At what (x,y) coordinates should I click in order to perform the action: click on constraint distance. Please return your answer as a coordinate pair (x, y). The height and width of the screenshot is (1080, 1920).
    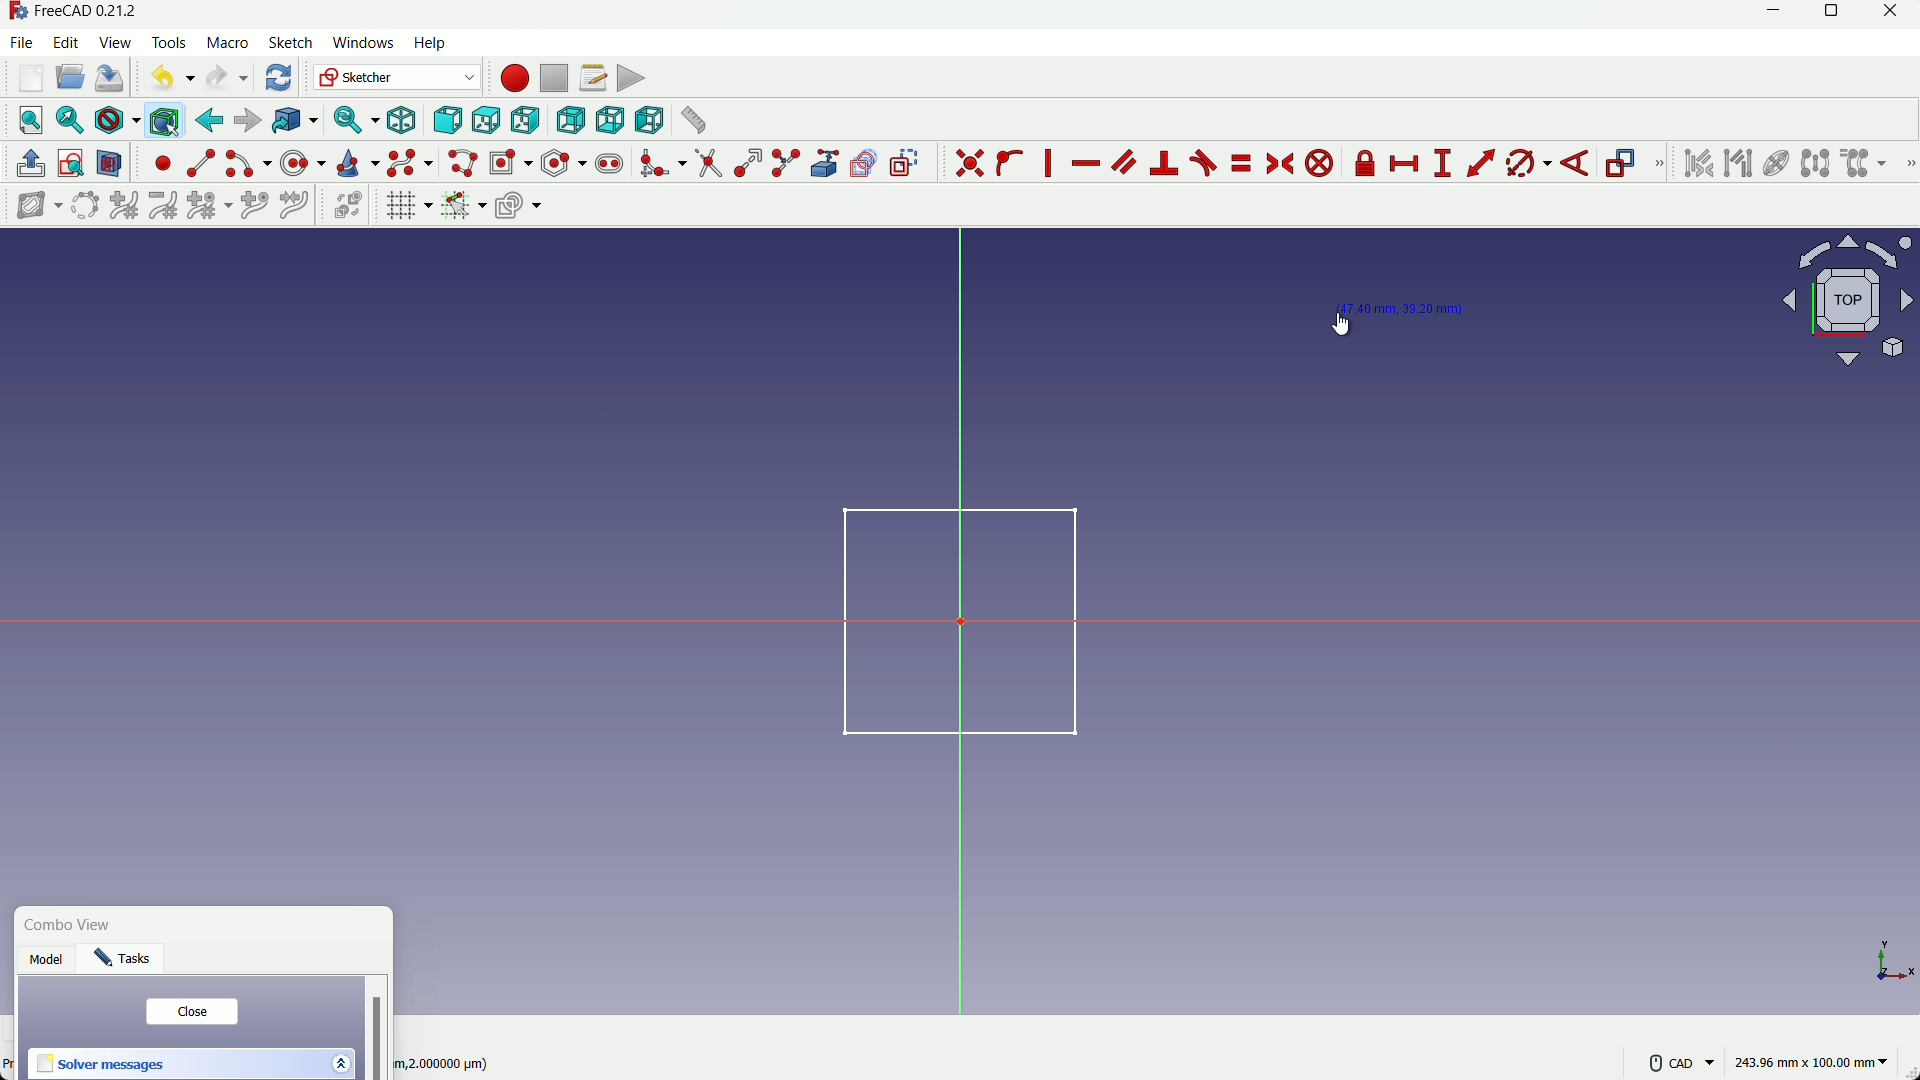
    Looking at the image, I should click on (1481, 163).